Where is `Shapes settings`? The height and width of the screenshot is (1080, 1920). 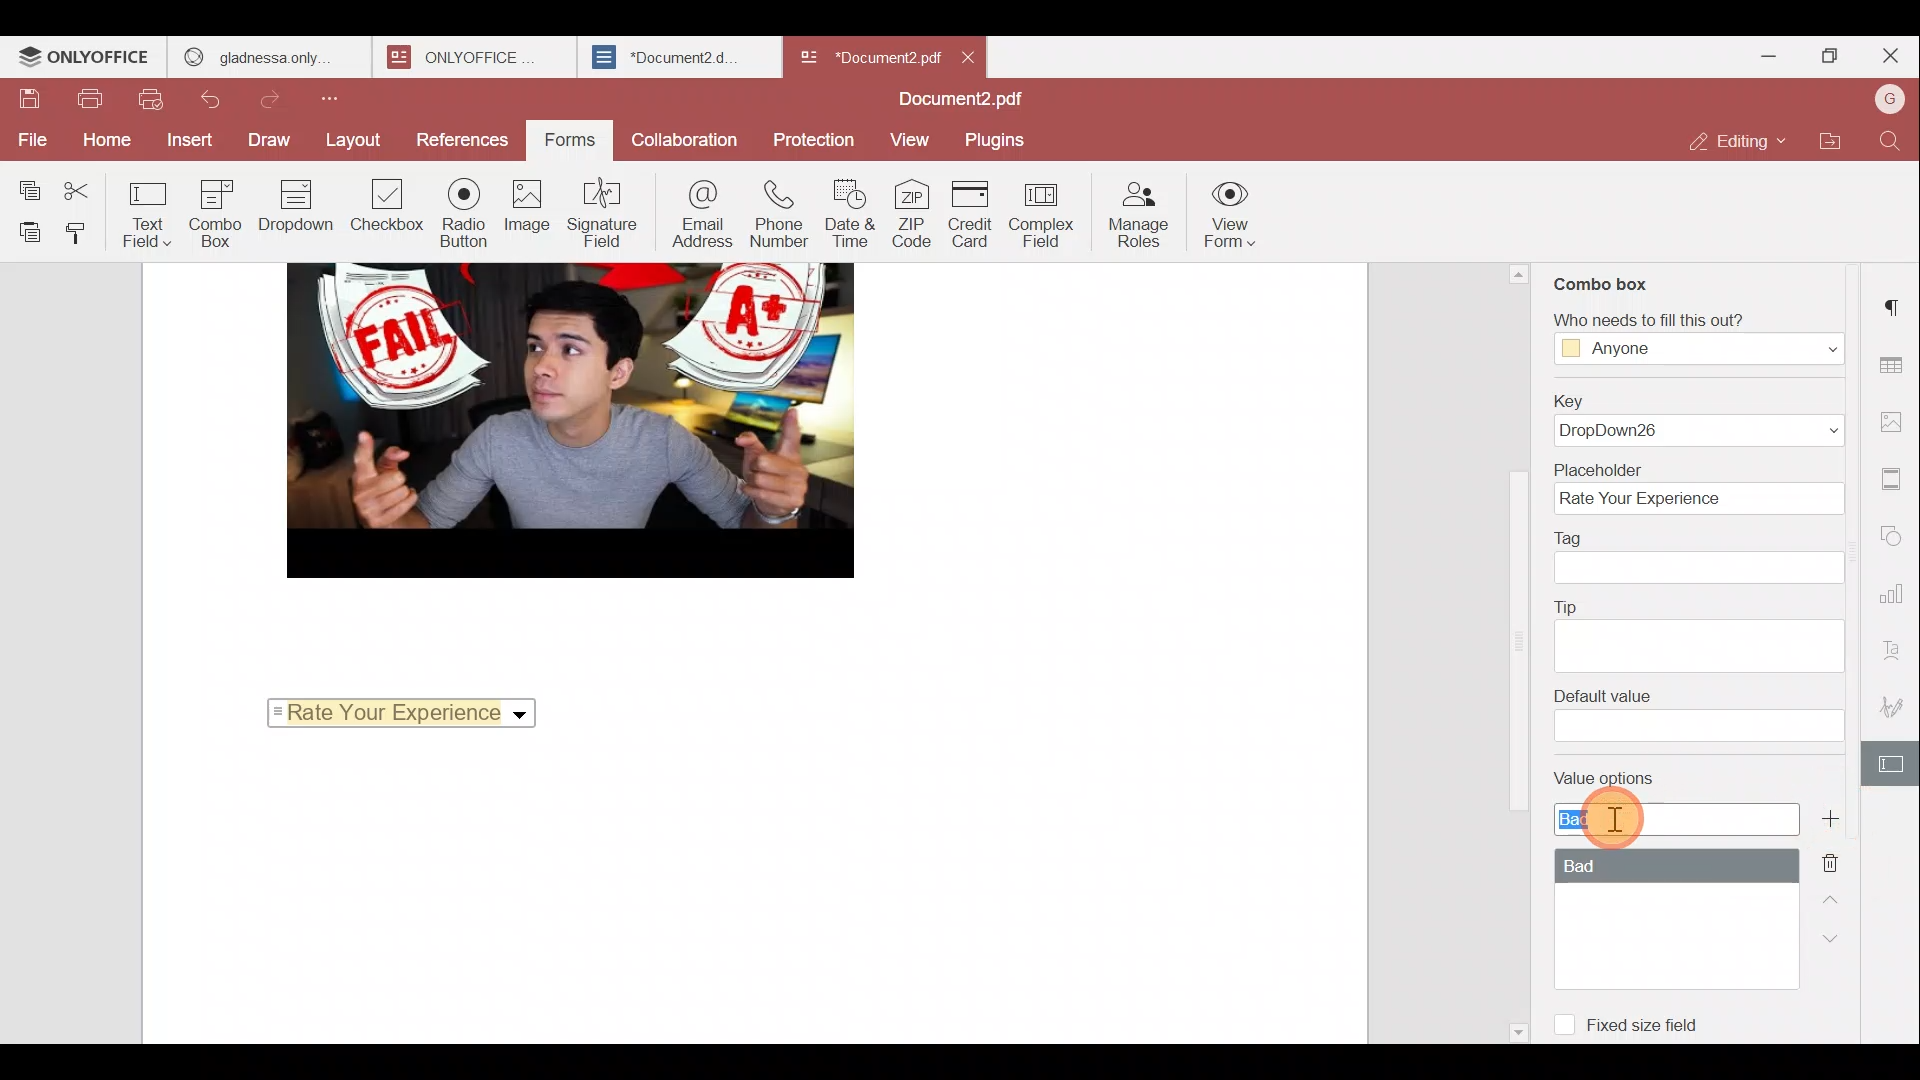
Shapes settings is located at coordinates (1897, 532).